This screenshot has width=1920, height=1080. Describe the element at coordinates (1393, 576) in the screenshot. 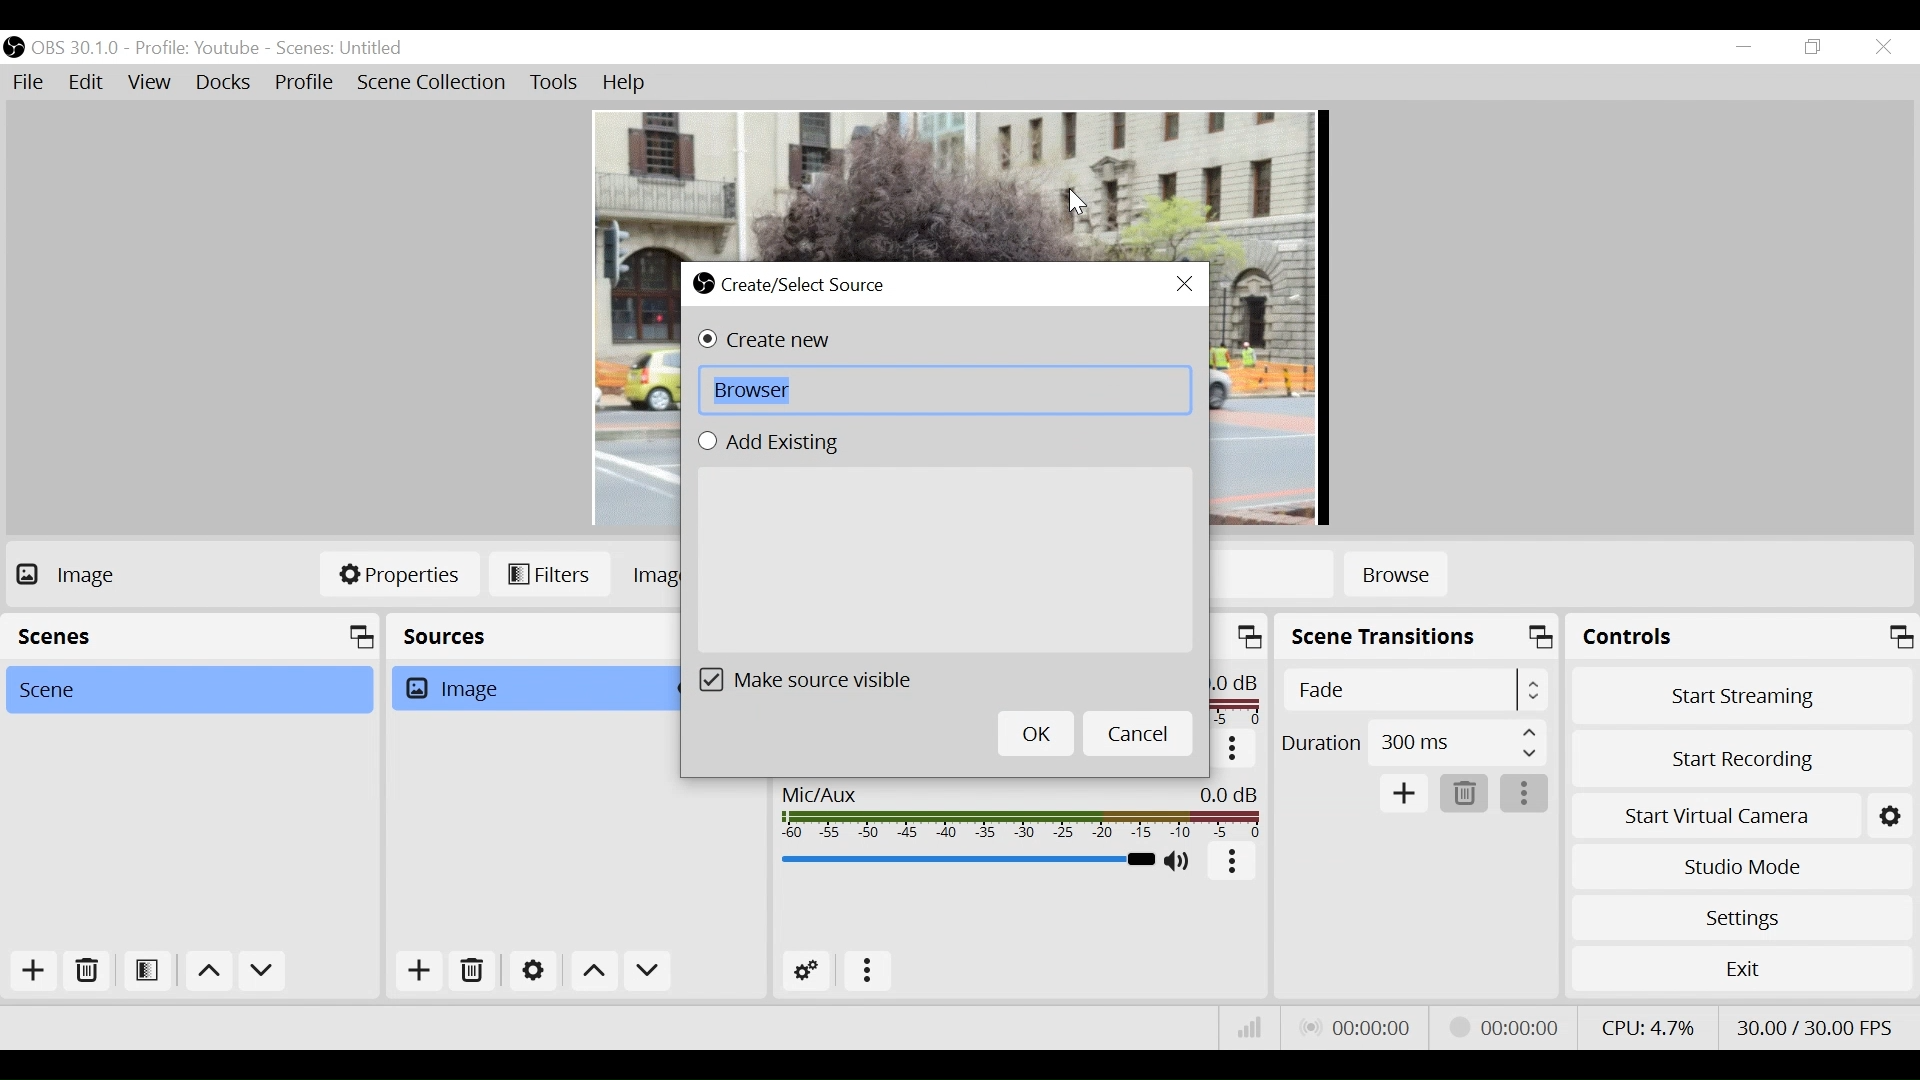

I see `Browse ` at that location.